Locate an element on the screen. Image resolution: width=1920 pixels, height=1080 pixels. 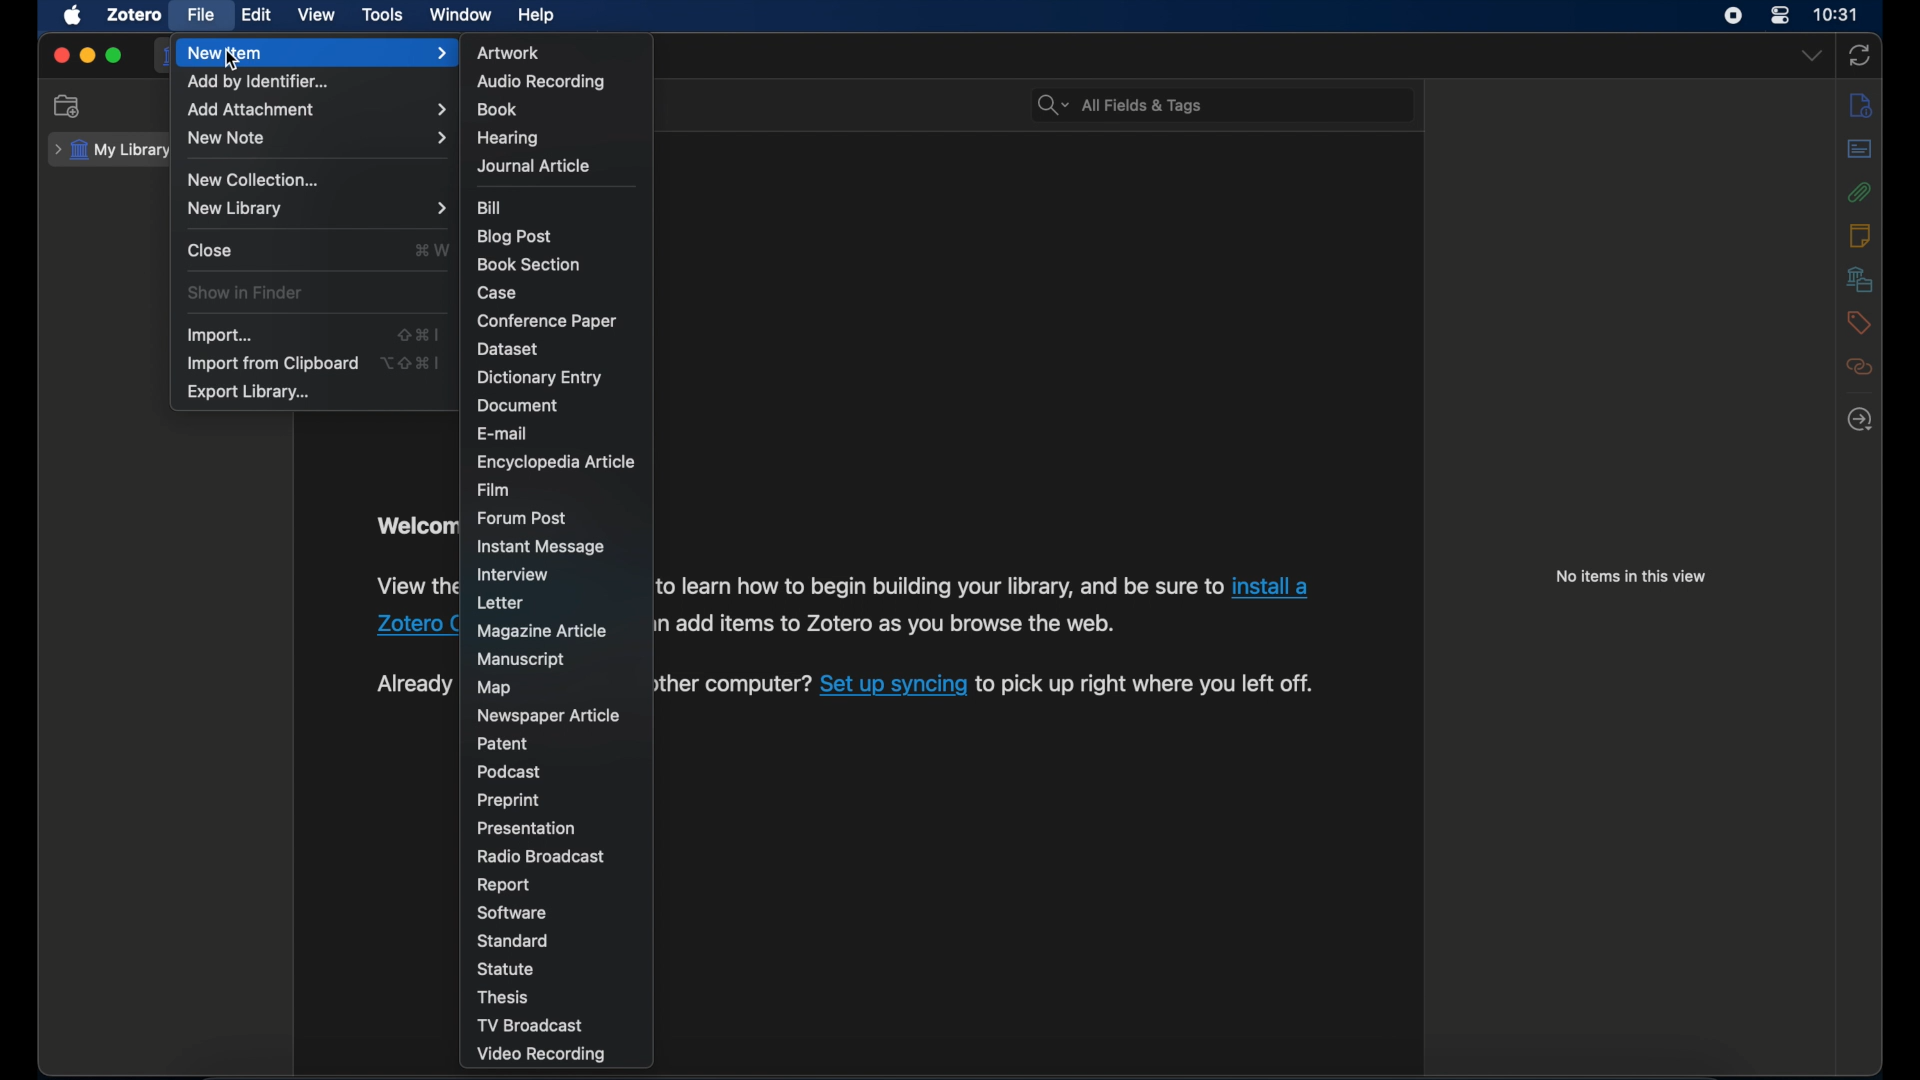
standard is located at coordinates (512, 940).